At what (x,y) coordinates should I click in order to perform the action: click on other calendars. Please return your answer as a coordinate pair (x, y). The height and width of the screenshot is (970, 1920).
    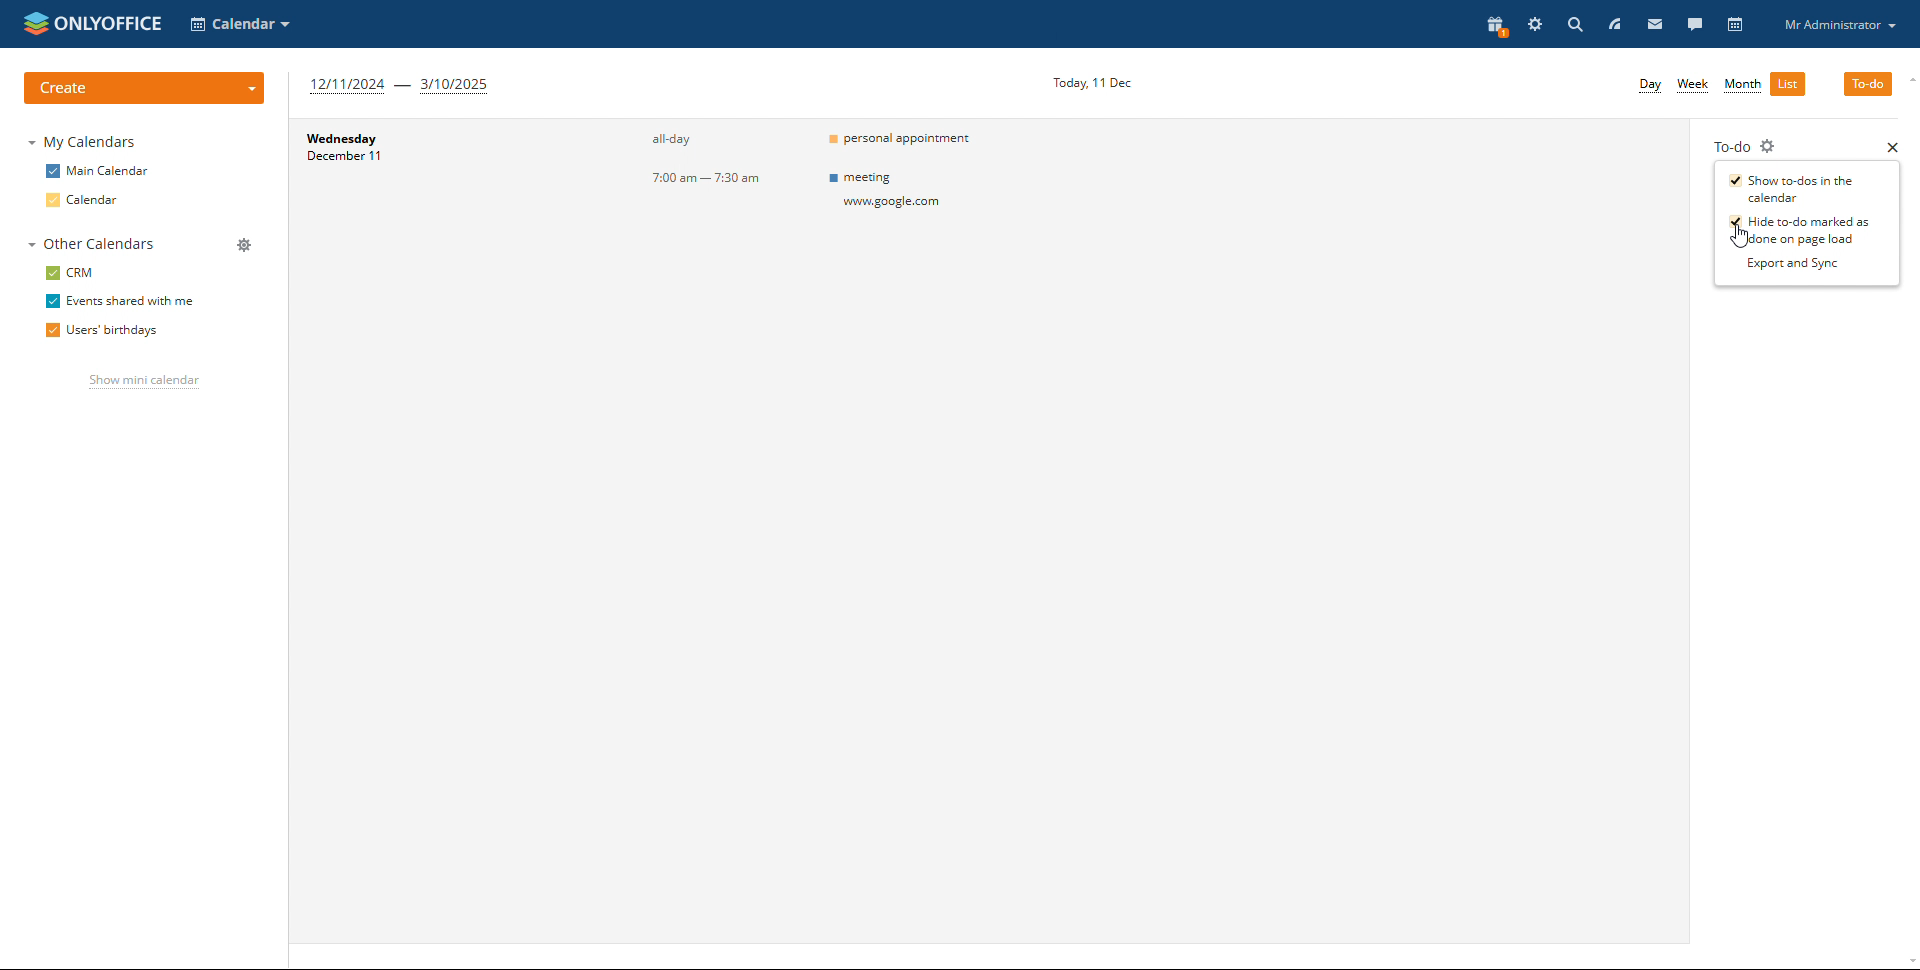
    Looking at the image, I should click on (87, 245).